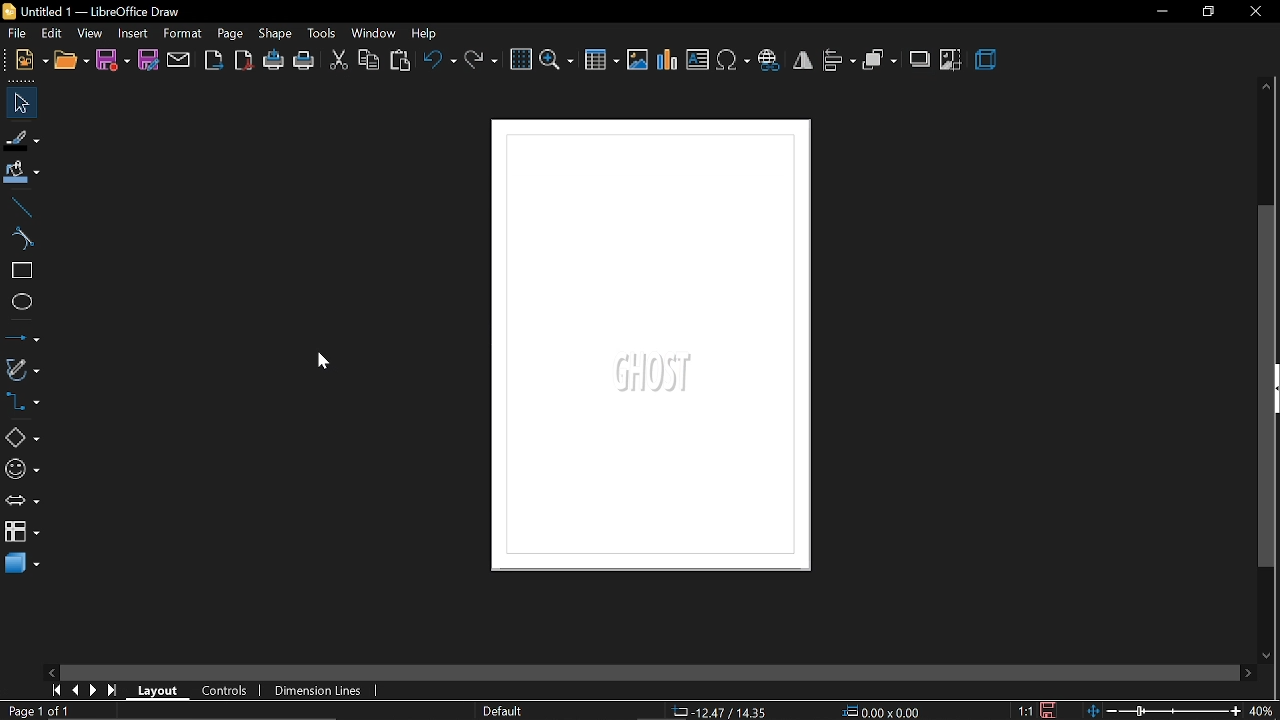  Describe the element at coordinates (22, 471) in the screenshot. I see `symbol shapes` at that location.